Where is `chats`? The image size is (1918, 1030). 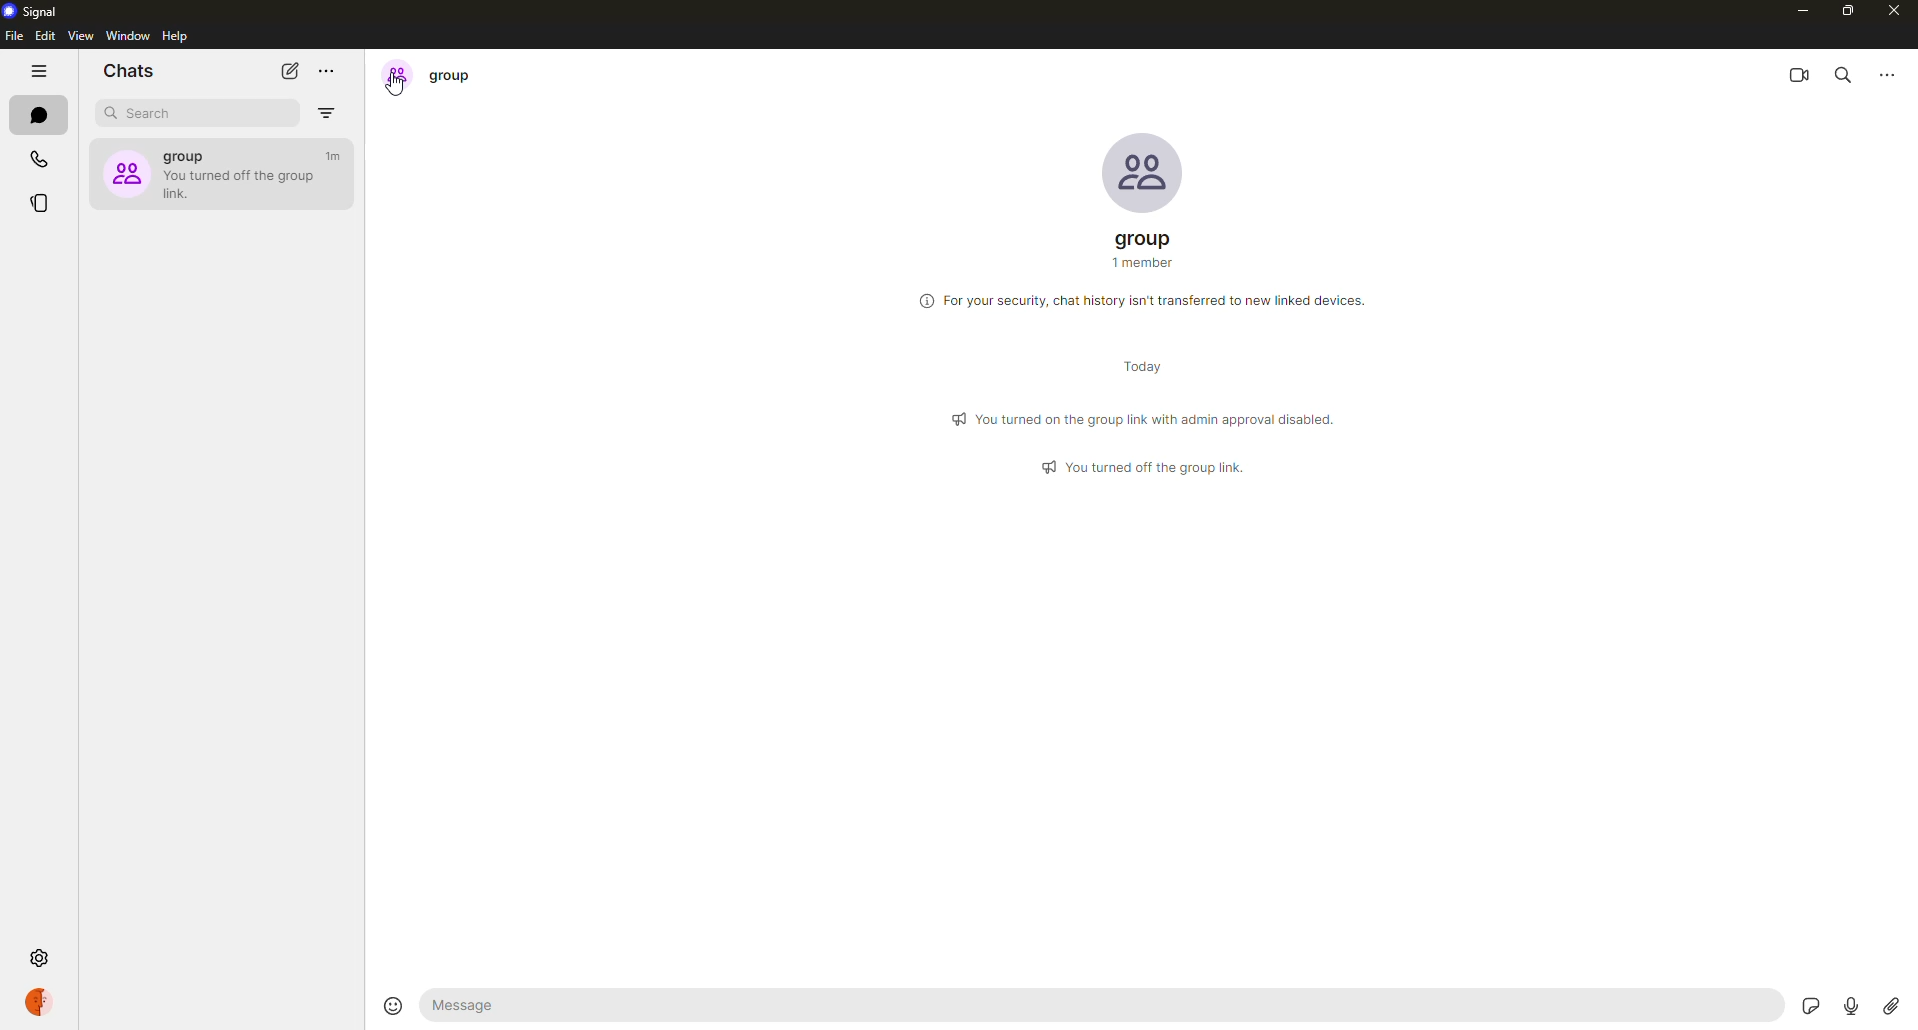 chats is located at coordinates (38, 116).